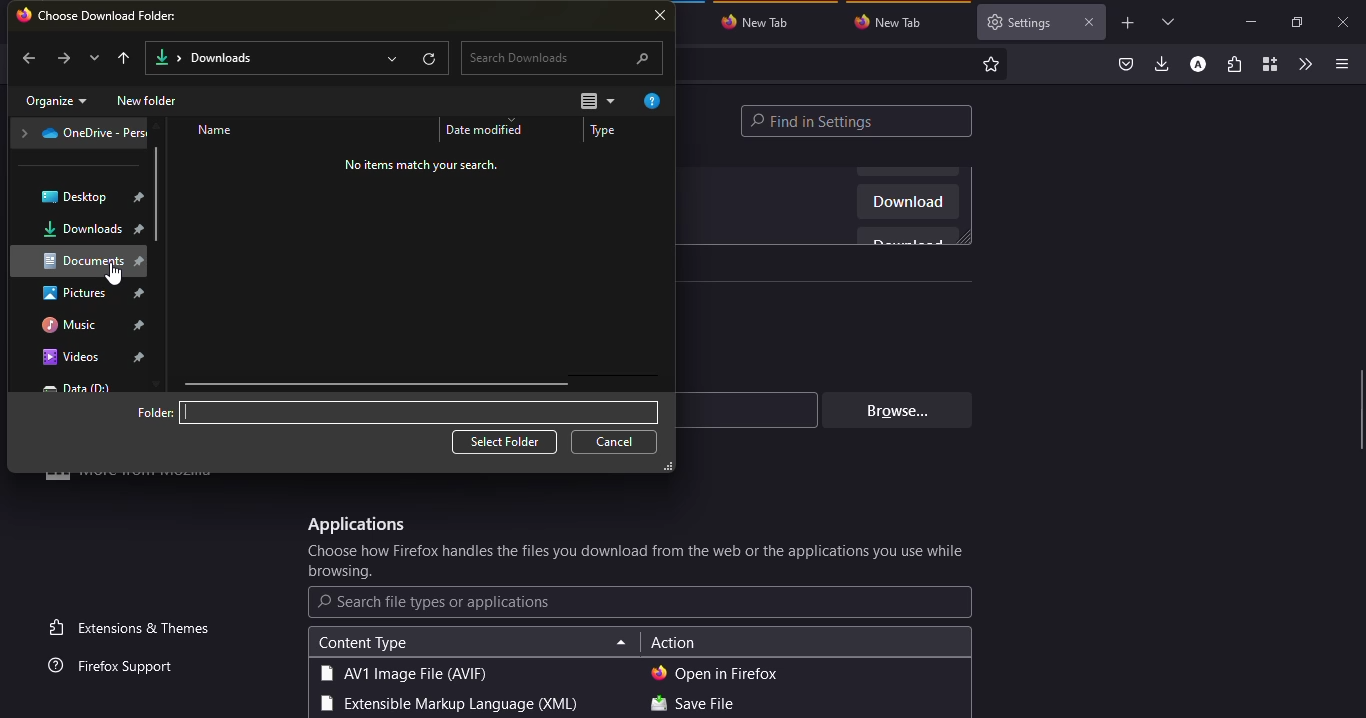  What do you see at coordinates (1163, 63) in the screenshot?
I see `downloads` at bounding box center [1163, 63].